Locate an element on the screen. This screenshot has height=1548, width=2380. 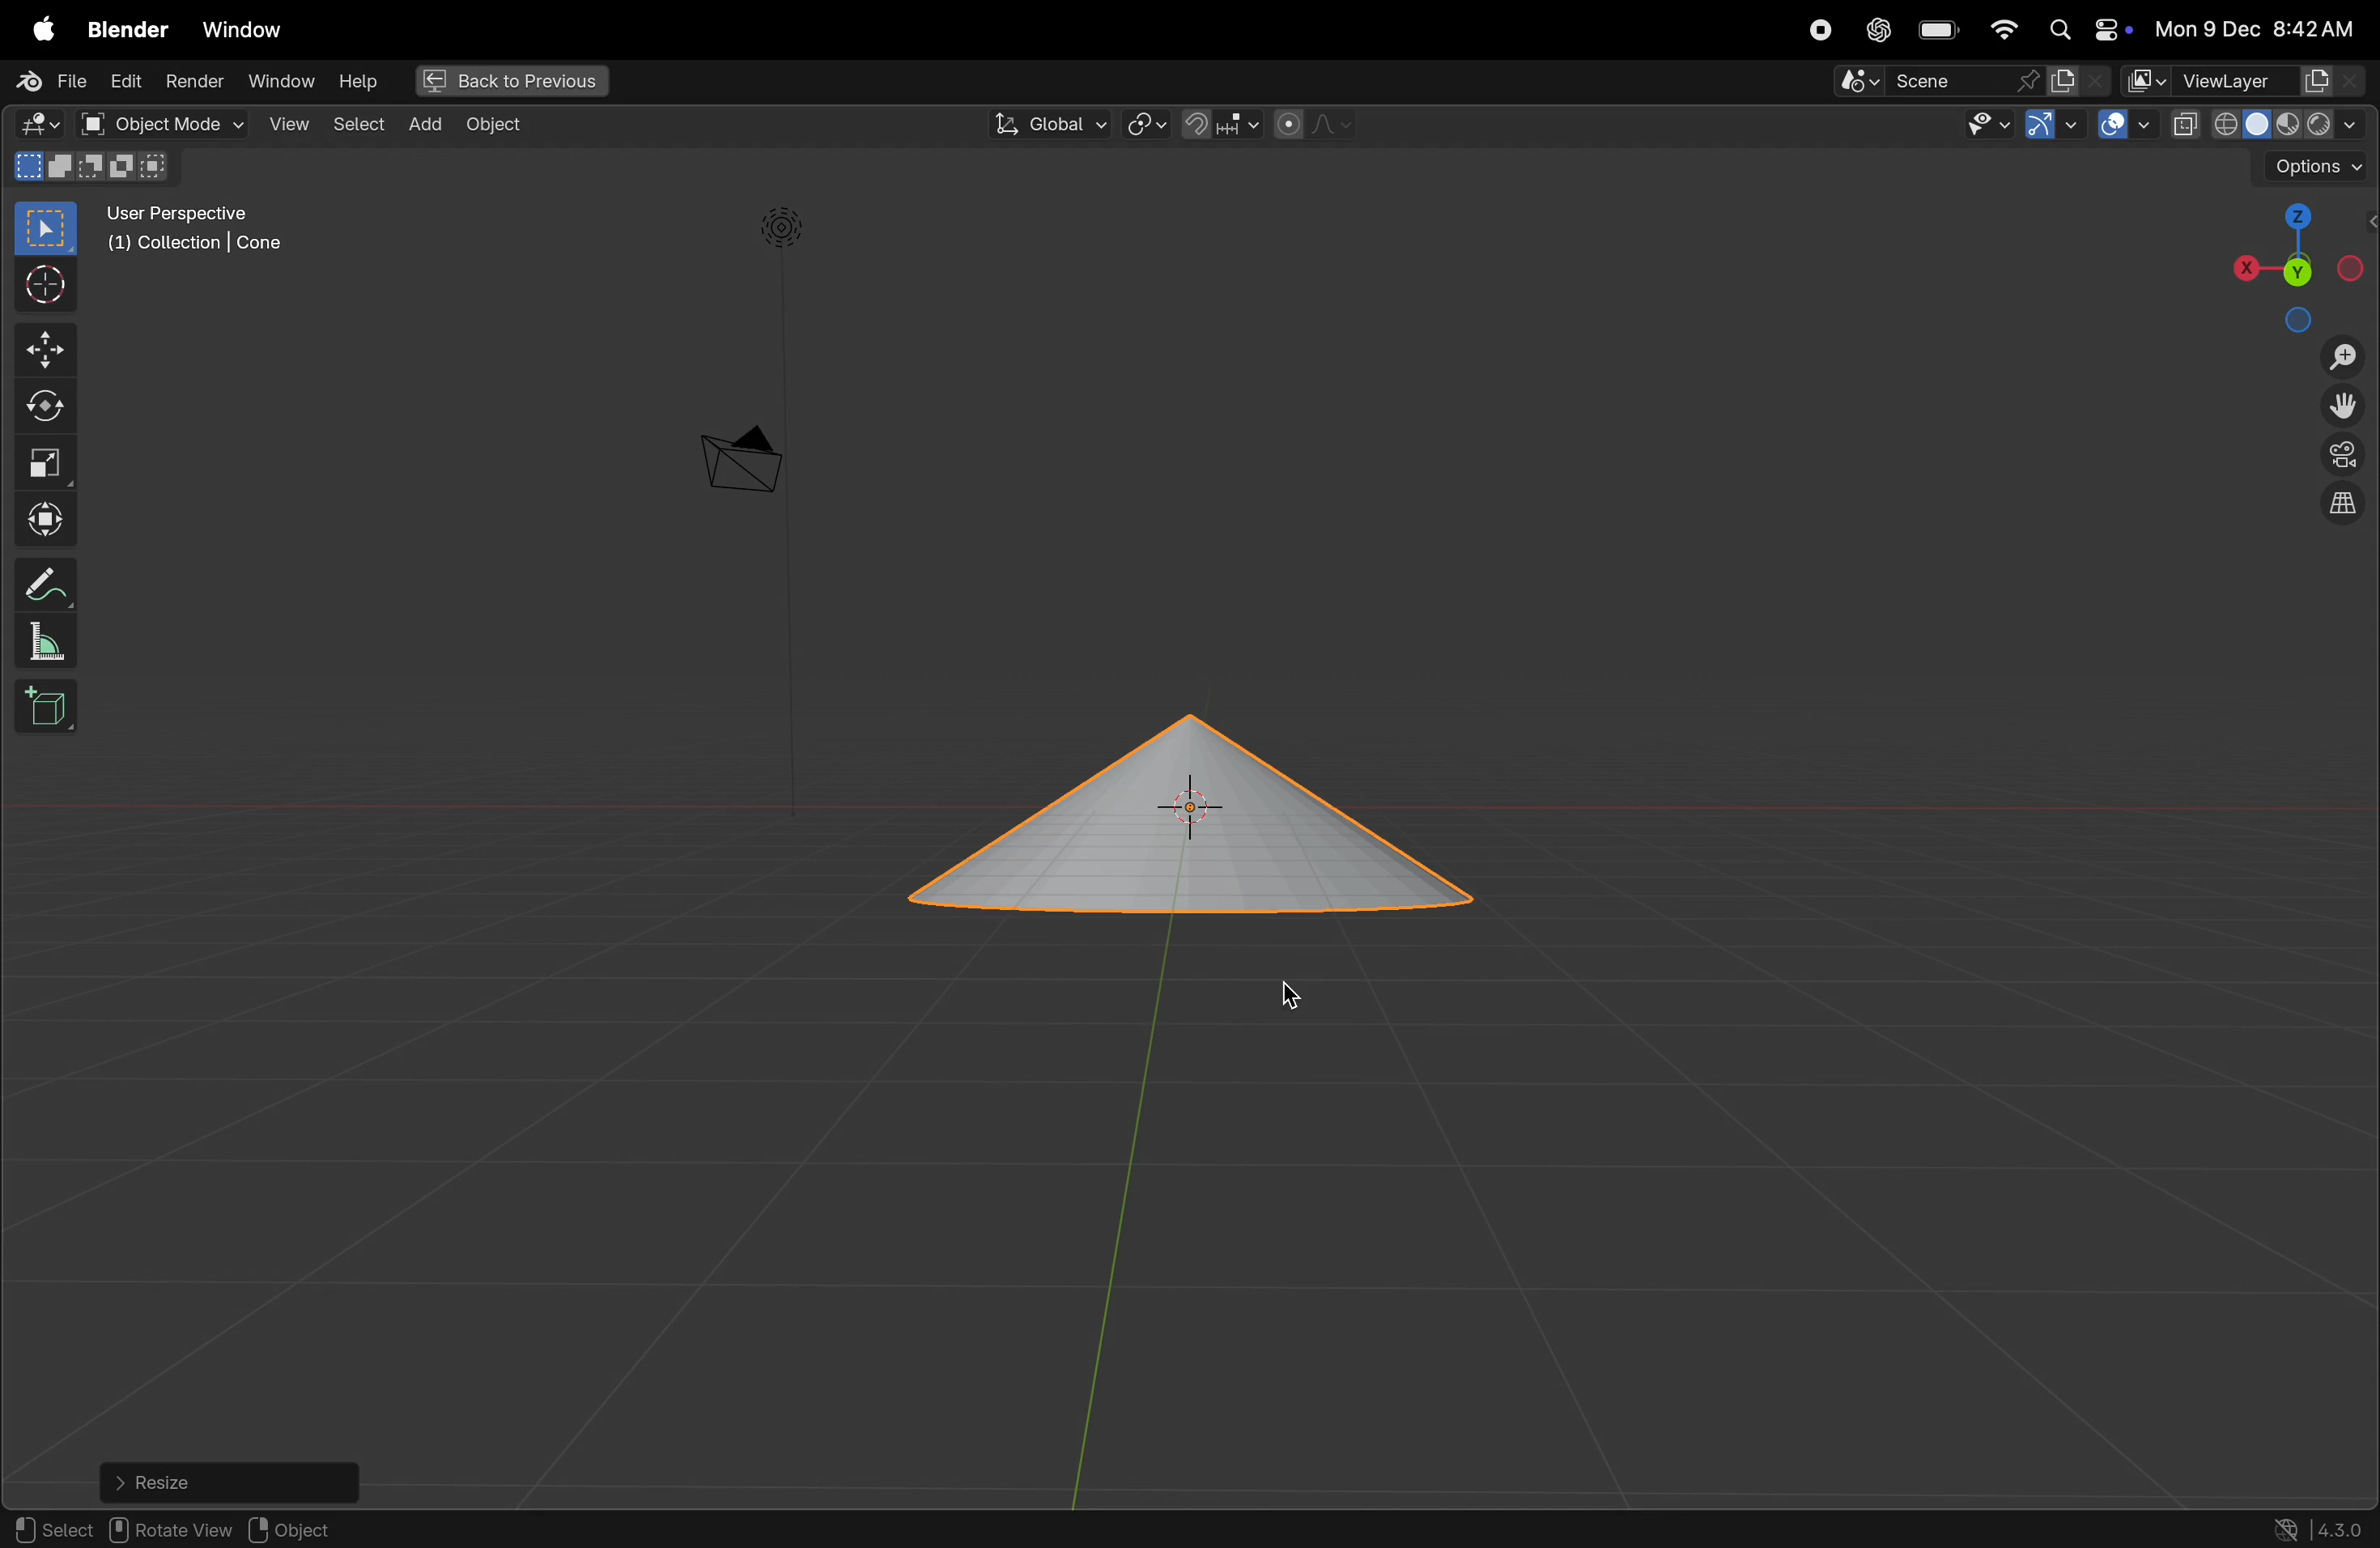
render is located at coordinates (192, 81).